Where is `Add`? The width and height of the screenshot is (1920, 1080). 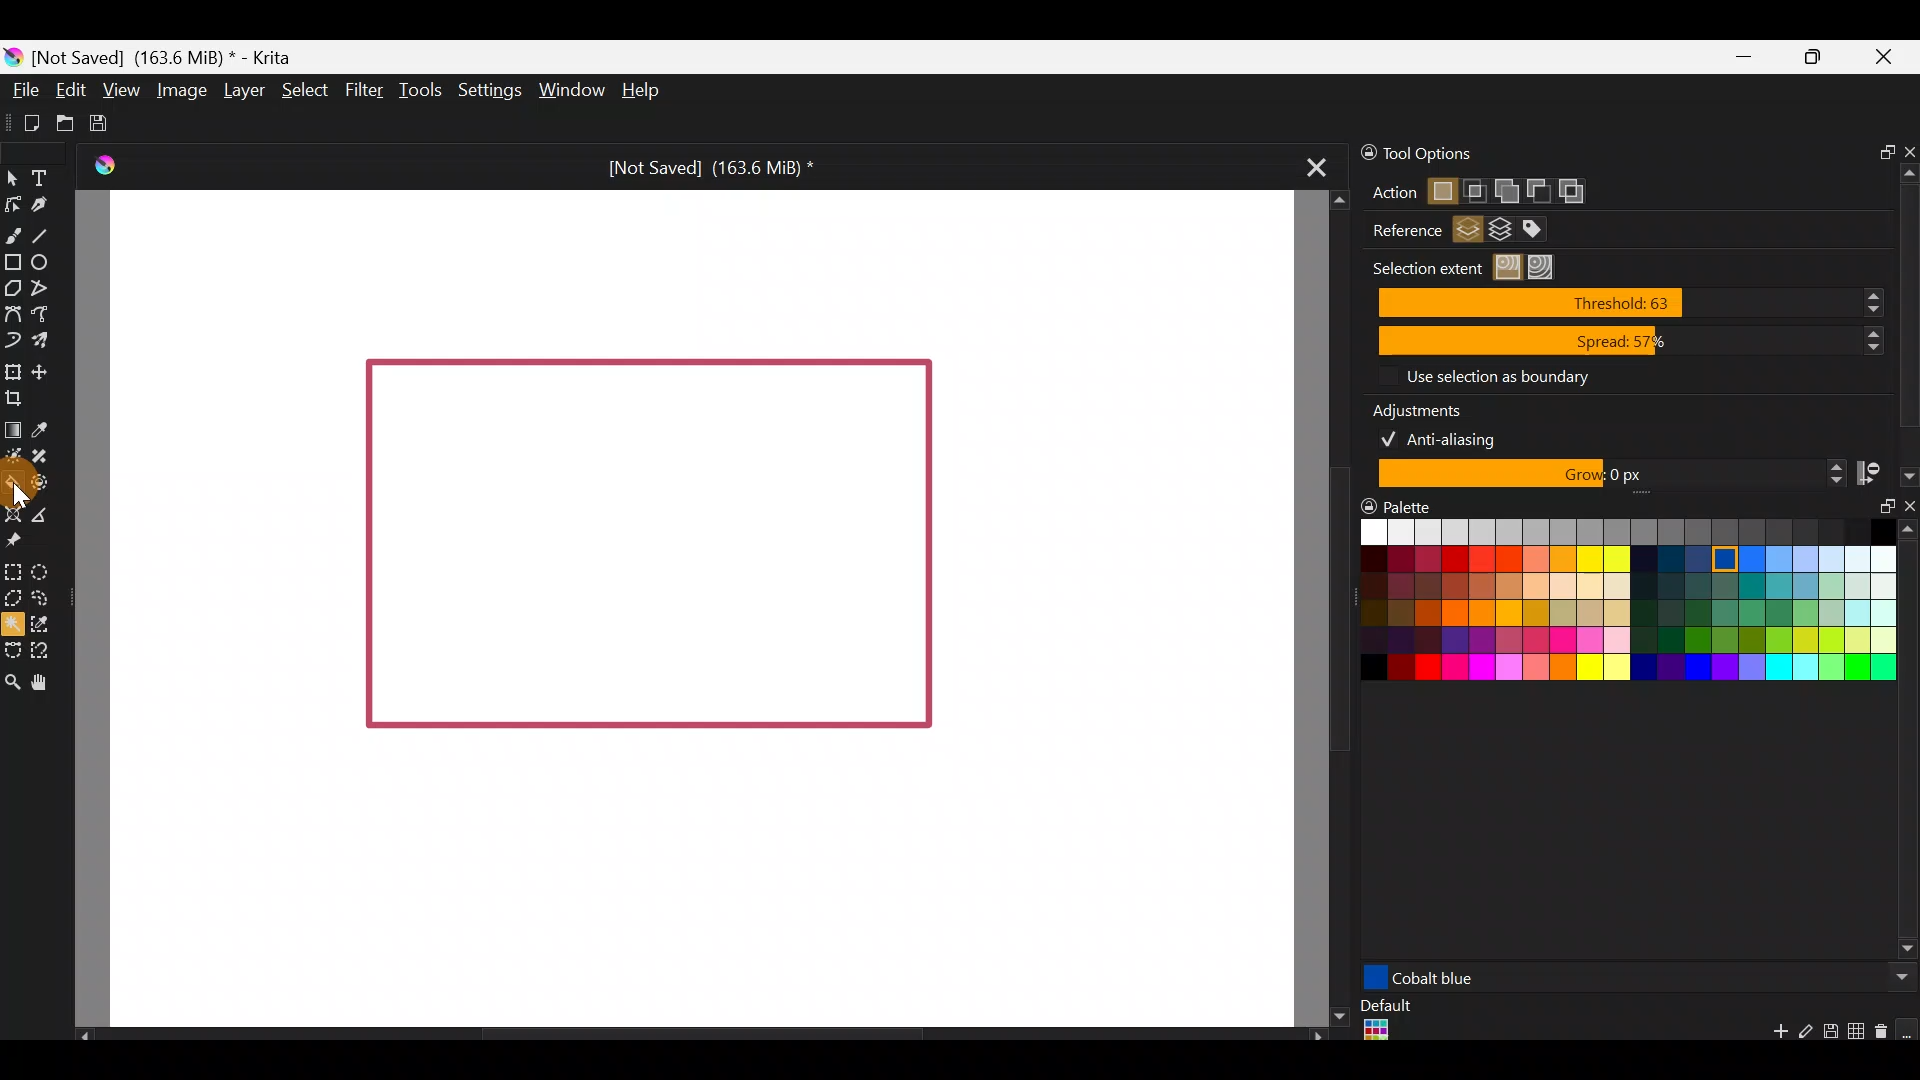 Add is located at coordinates (1505, 187).